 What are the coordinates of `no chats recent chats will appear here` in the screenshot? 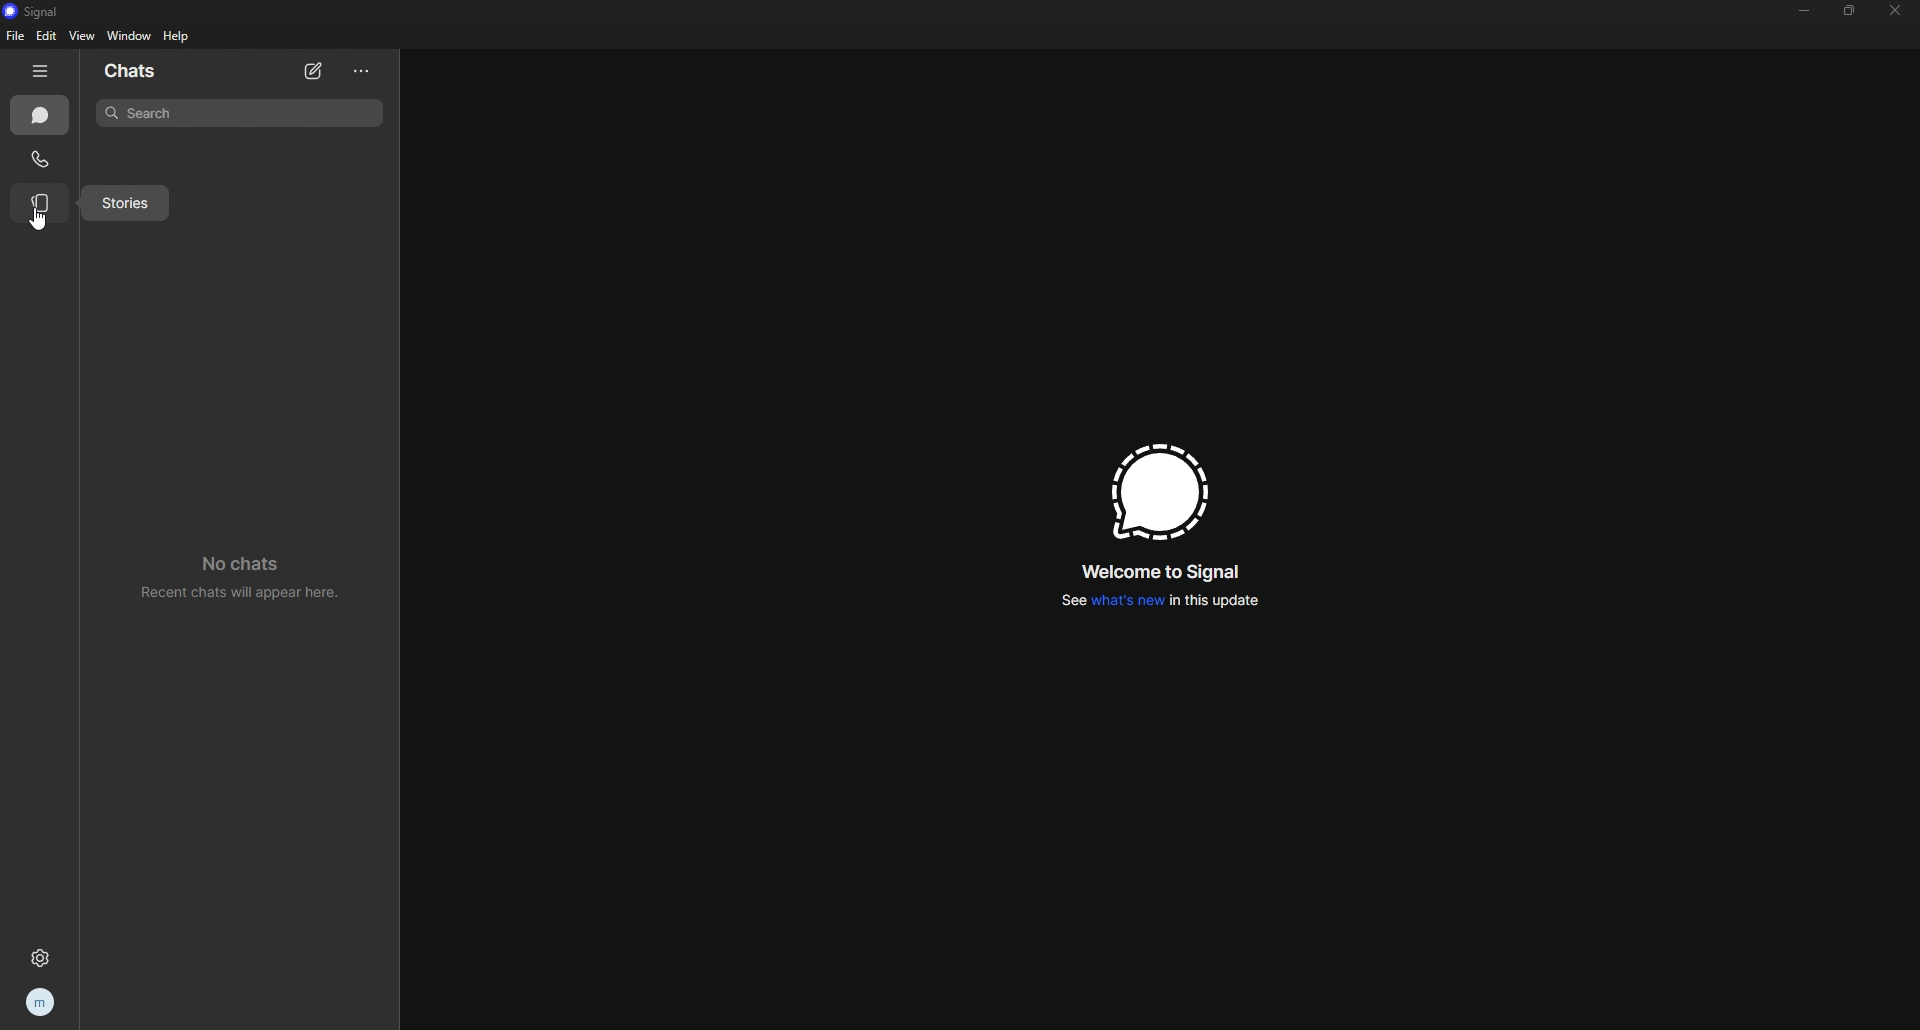 It's located at (240, 574).